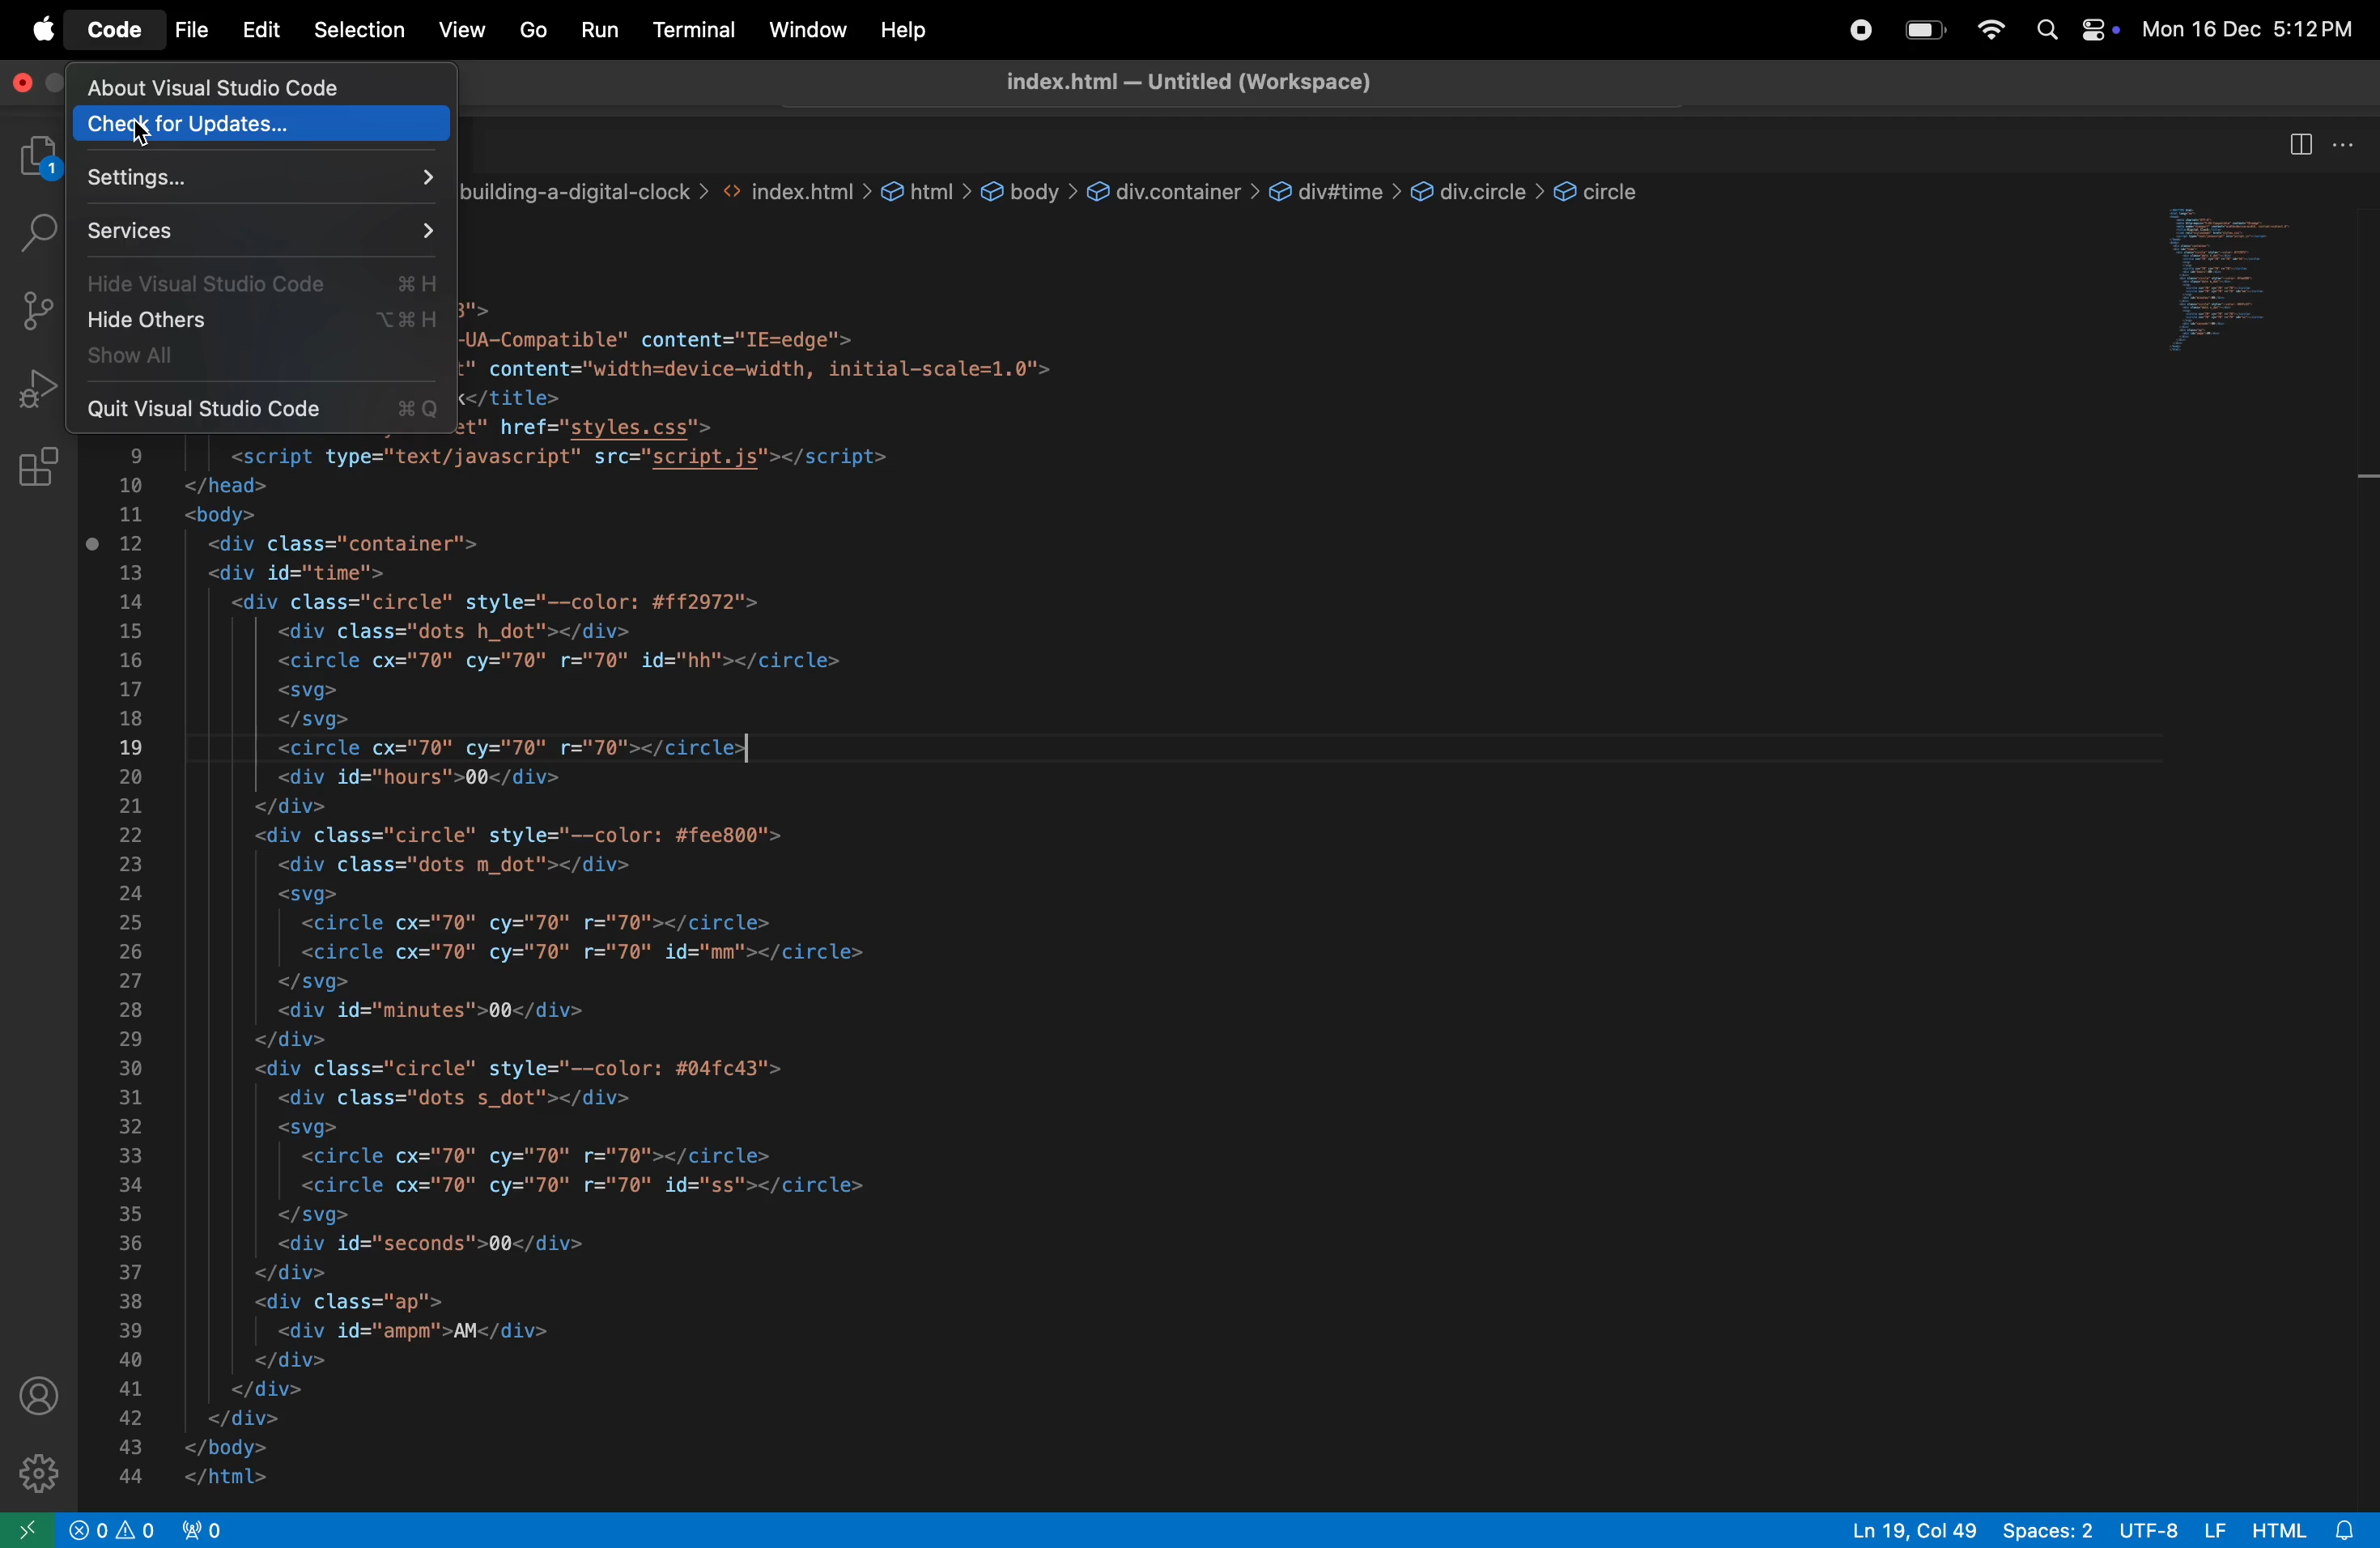 This screenshot has width=2380, height=1548. Describe the element at coordinates (362, 32) in the screenshot. I see `selection` at that location.